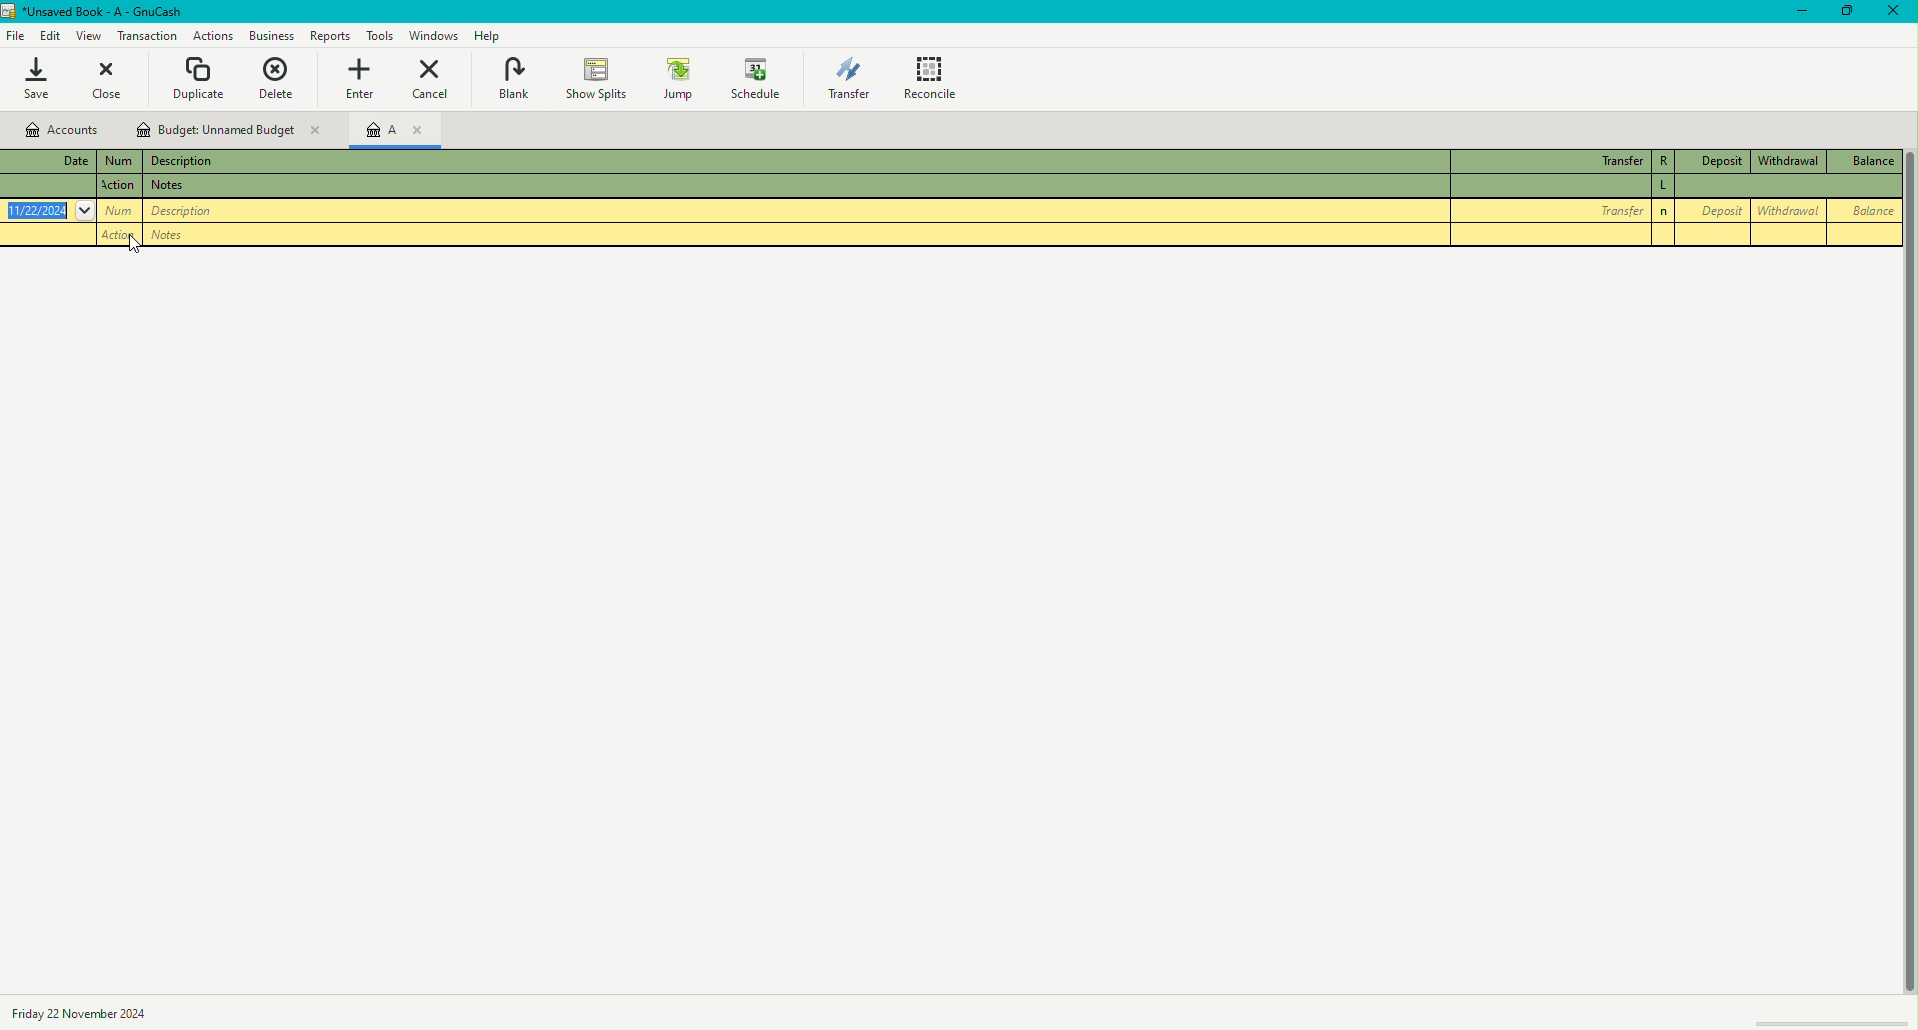 The image size is (1918, 1030). What do you see at coordinates (848, 76) in the screenshot?
I see `Transfer` at bounding box center [848, 76].